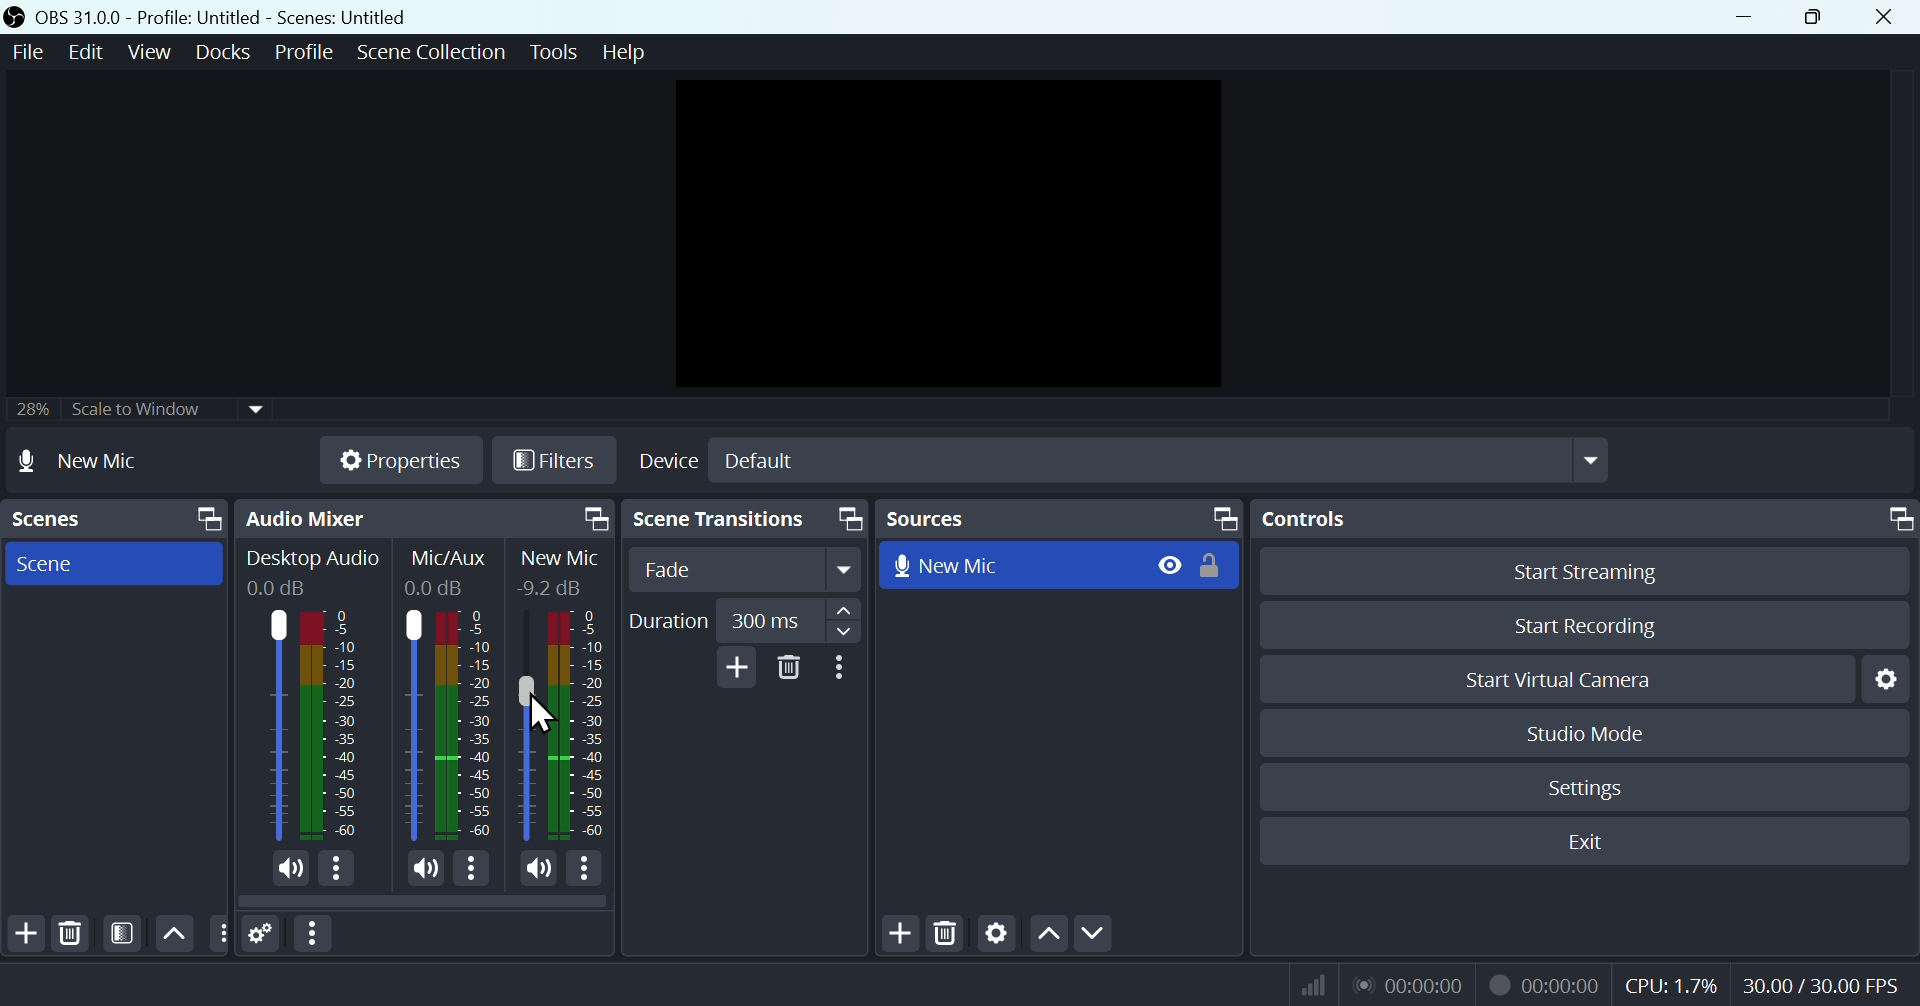 The image size is (1920, 1006). Describe the element at coordinates (561, 559) in the screenshot. I see `New Mic` at that location.